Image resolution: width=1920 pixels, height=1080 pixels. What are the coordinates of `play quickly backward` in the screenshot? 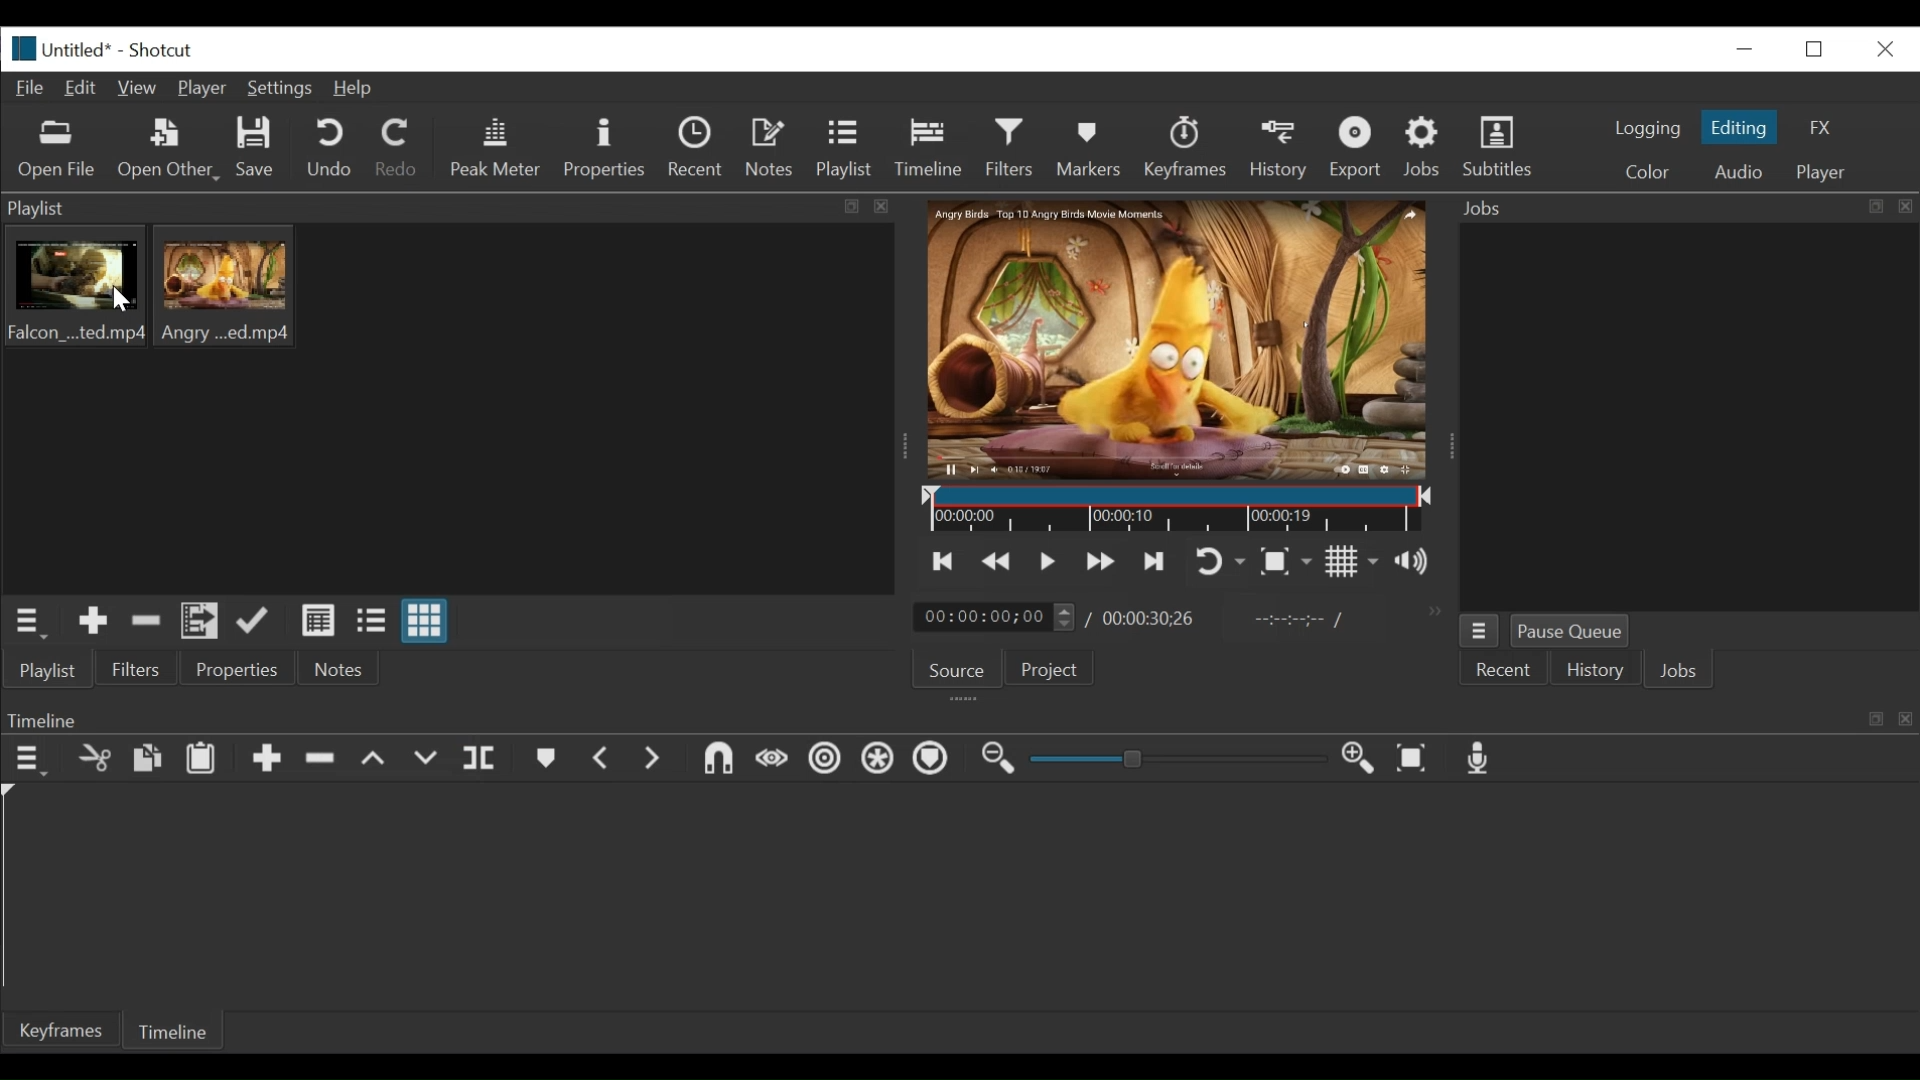 It's located at (997, 562).